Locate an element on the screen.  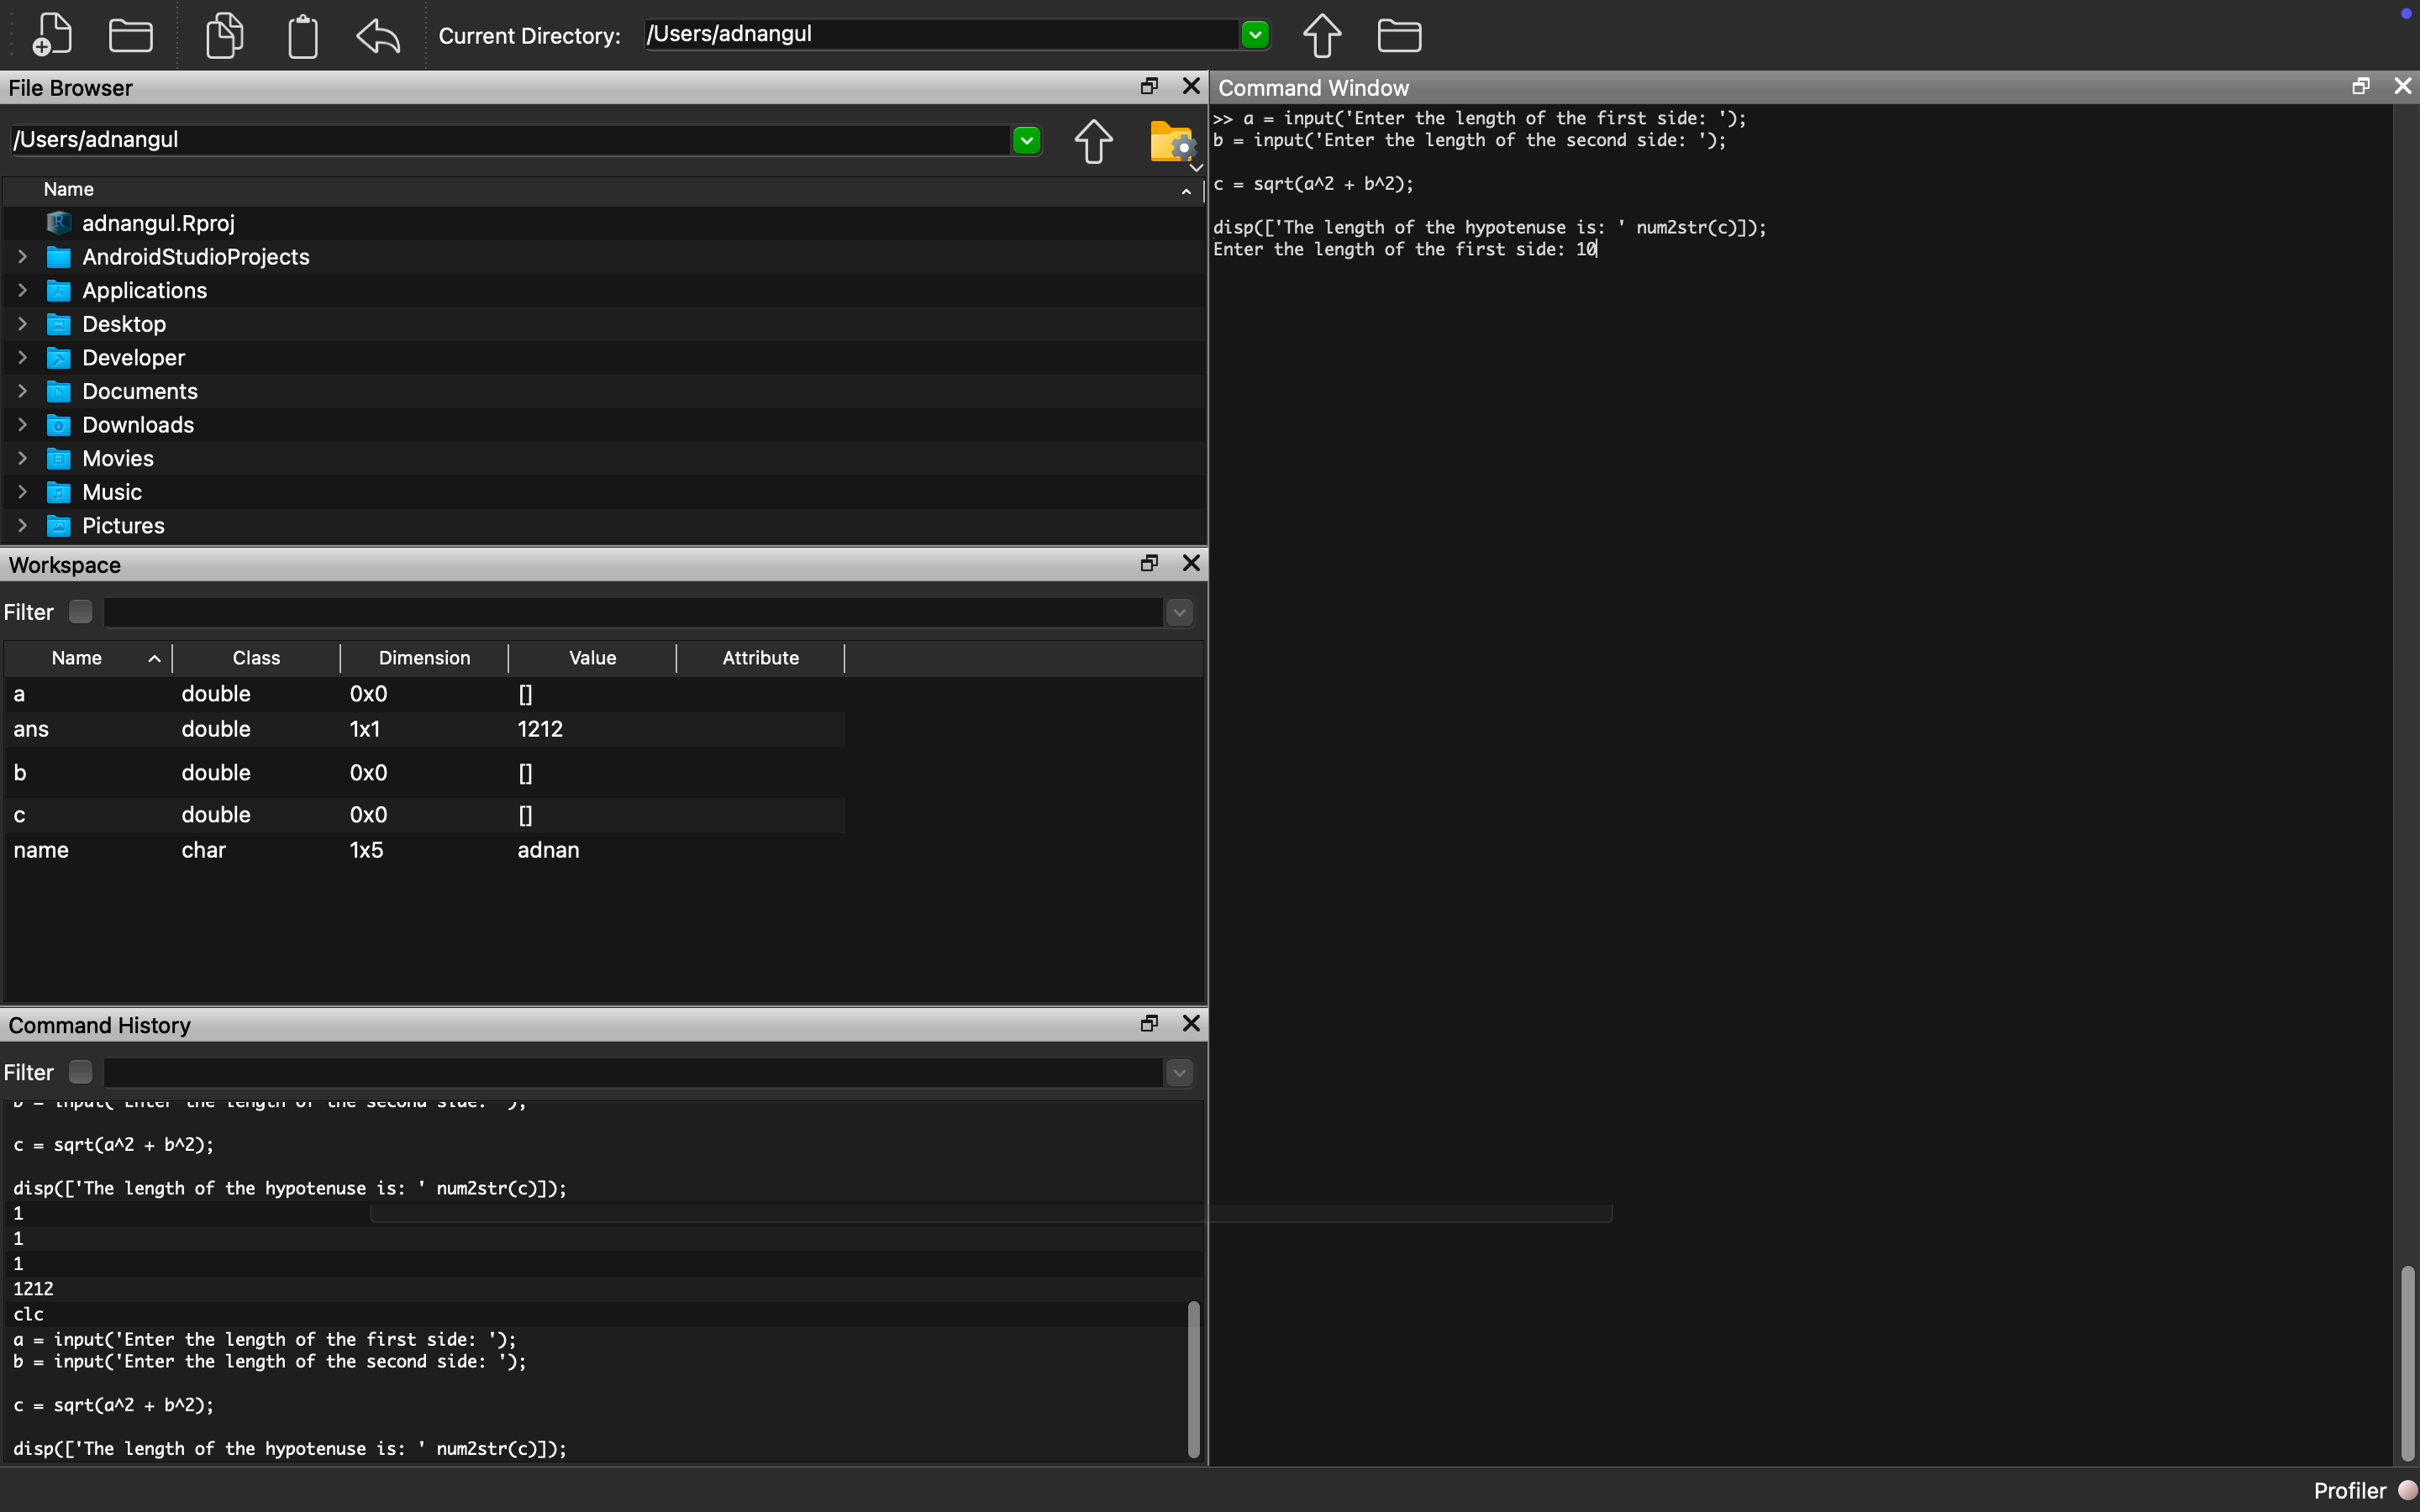
Users/adnangul 2 is located at coordinates (524, 141).